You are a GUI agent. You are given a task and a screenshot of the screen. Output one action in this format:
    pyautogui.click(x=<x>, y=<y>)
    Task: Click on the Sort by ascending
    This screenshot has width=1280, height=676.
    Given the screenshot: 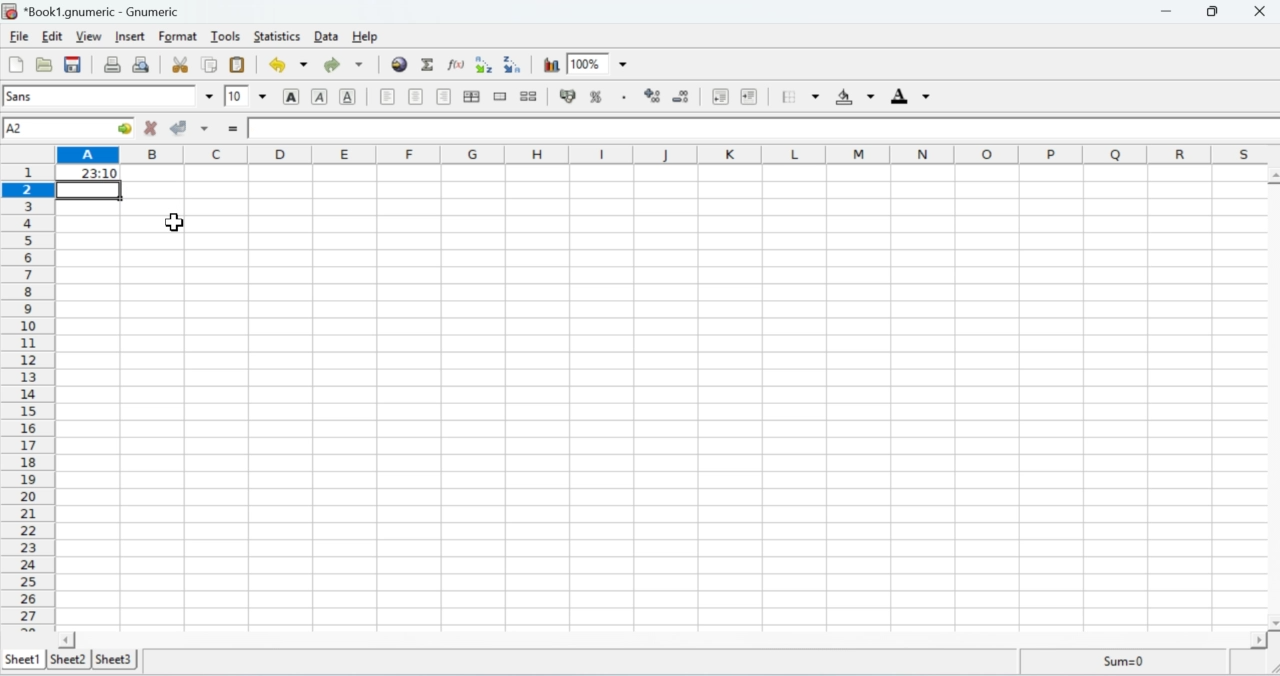 What is the action you would take?
    pyautogui.click(x=484, y=65)
    